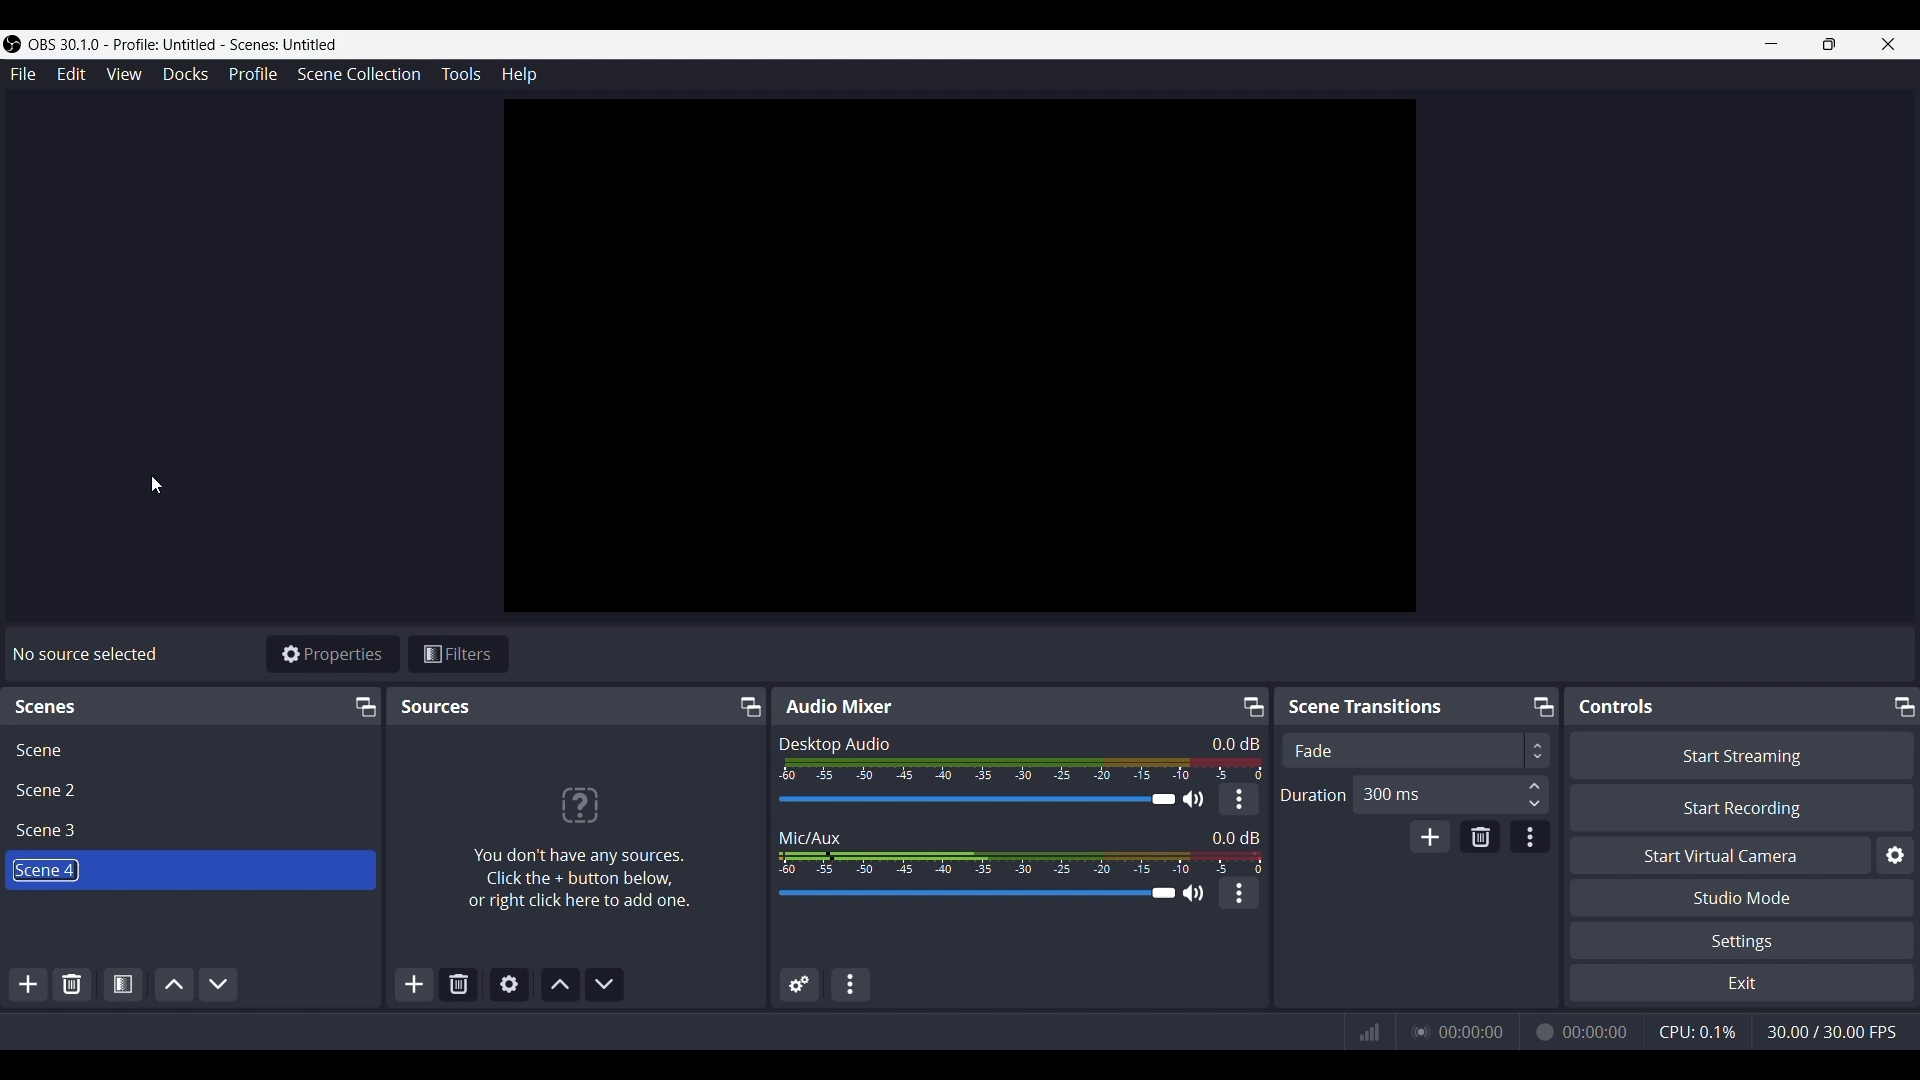 The height and width of the screenshot is (1080, 1920). Describe the element at coordinates (578, 803) in the screenshot. I see `?` at that location.